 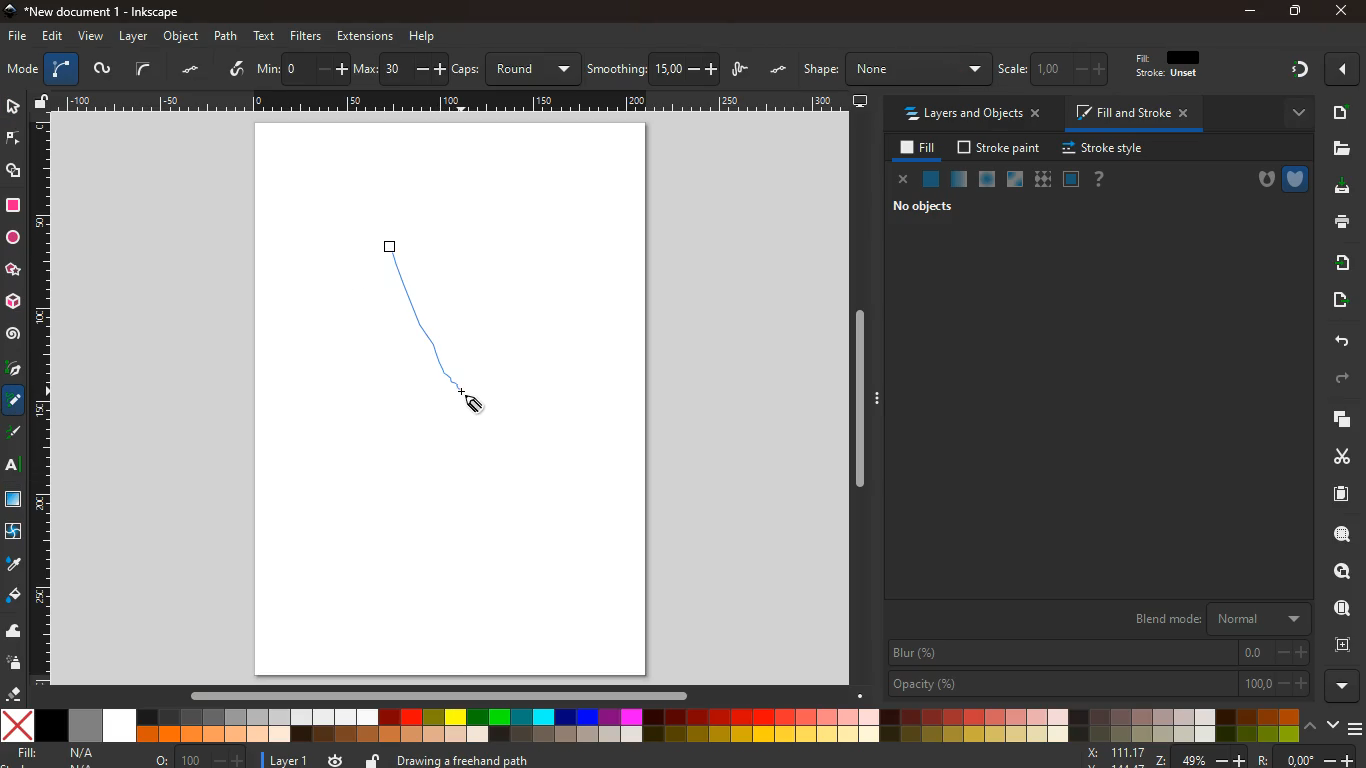 I want to click on text, so click(x=14, y=468).